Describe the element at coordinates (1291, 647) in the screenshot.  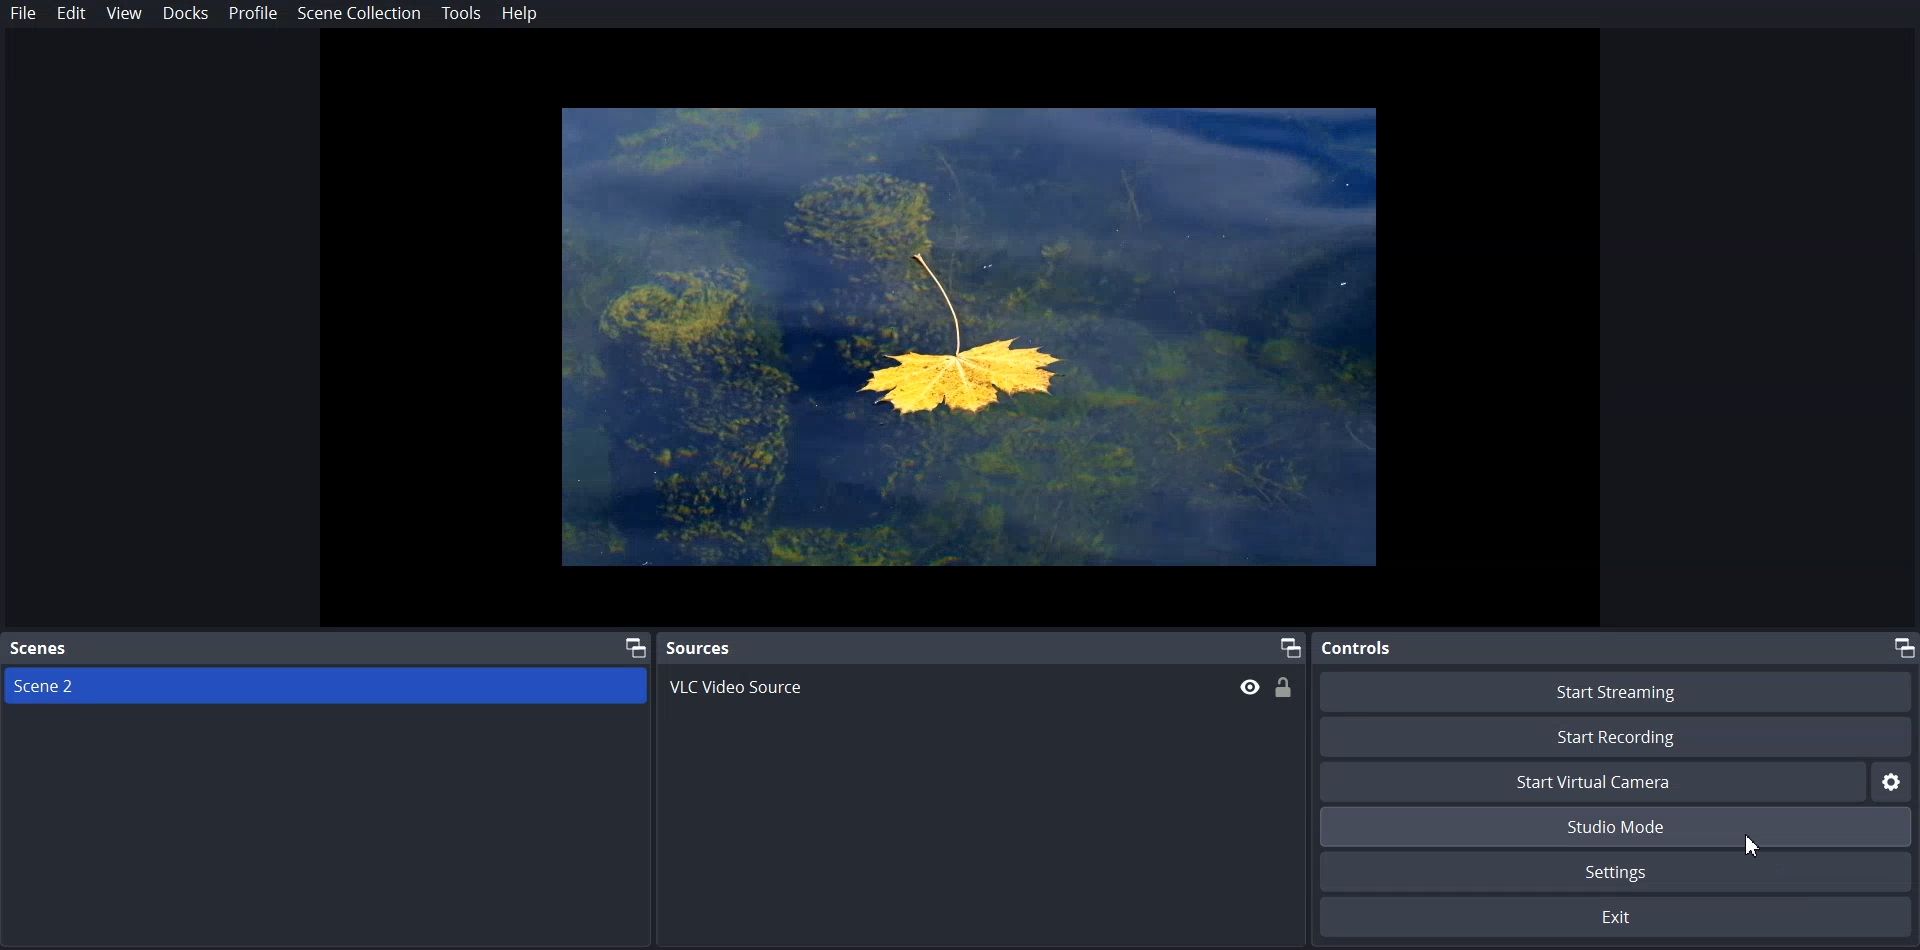
I see `Maximize` at that location.